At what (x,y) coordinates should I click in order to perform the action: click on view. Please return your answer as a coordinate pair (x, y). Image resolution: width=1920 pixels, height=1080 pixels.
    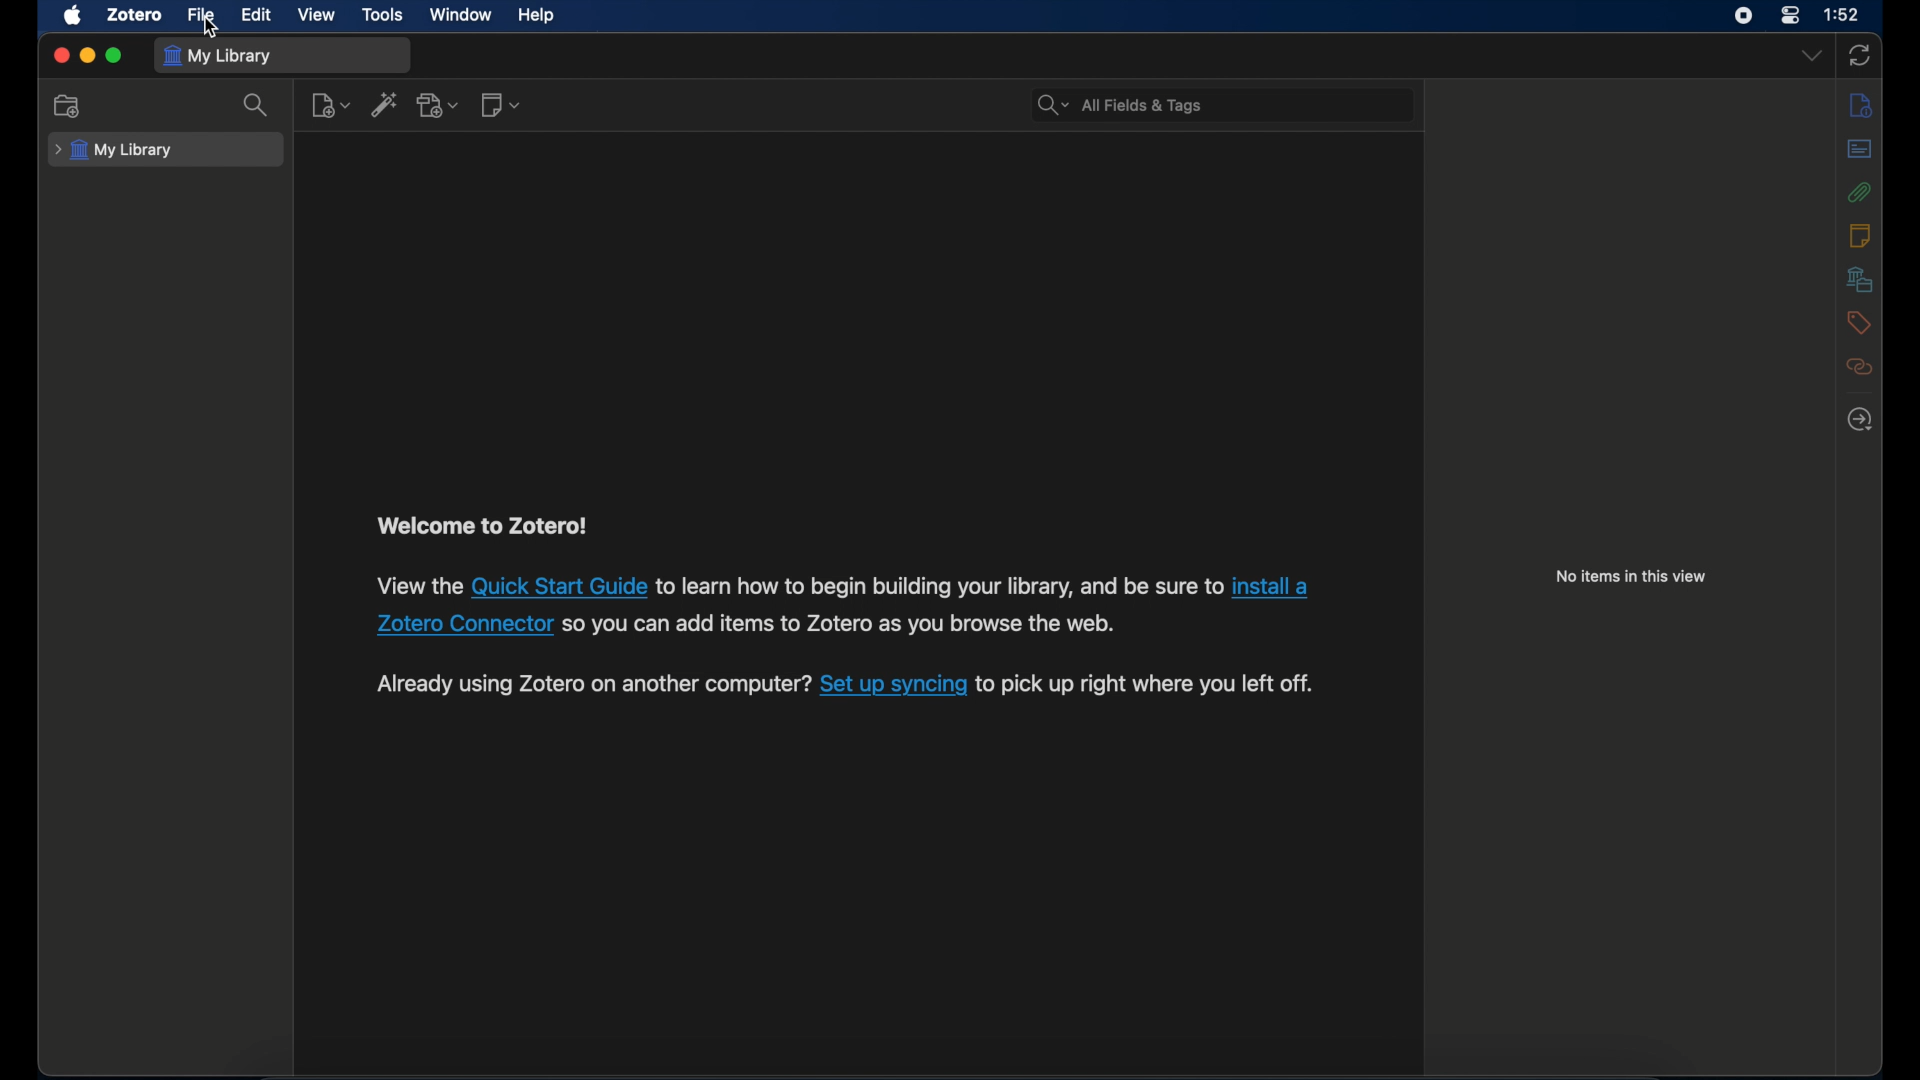
    Looking at the image, I should click on (317, 14).